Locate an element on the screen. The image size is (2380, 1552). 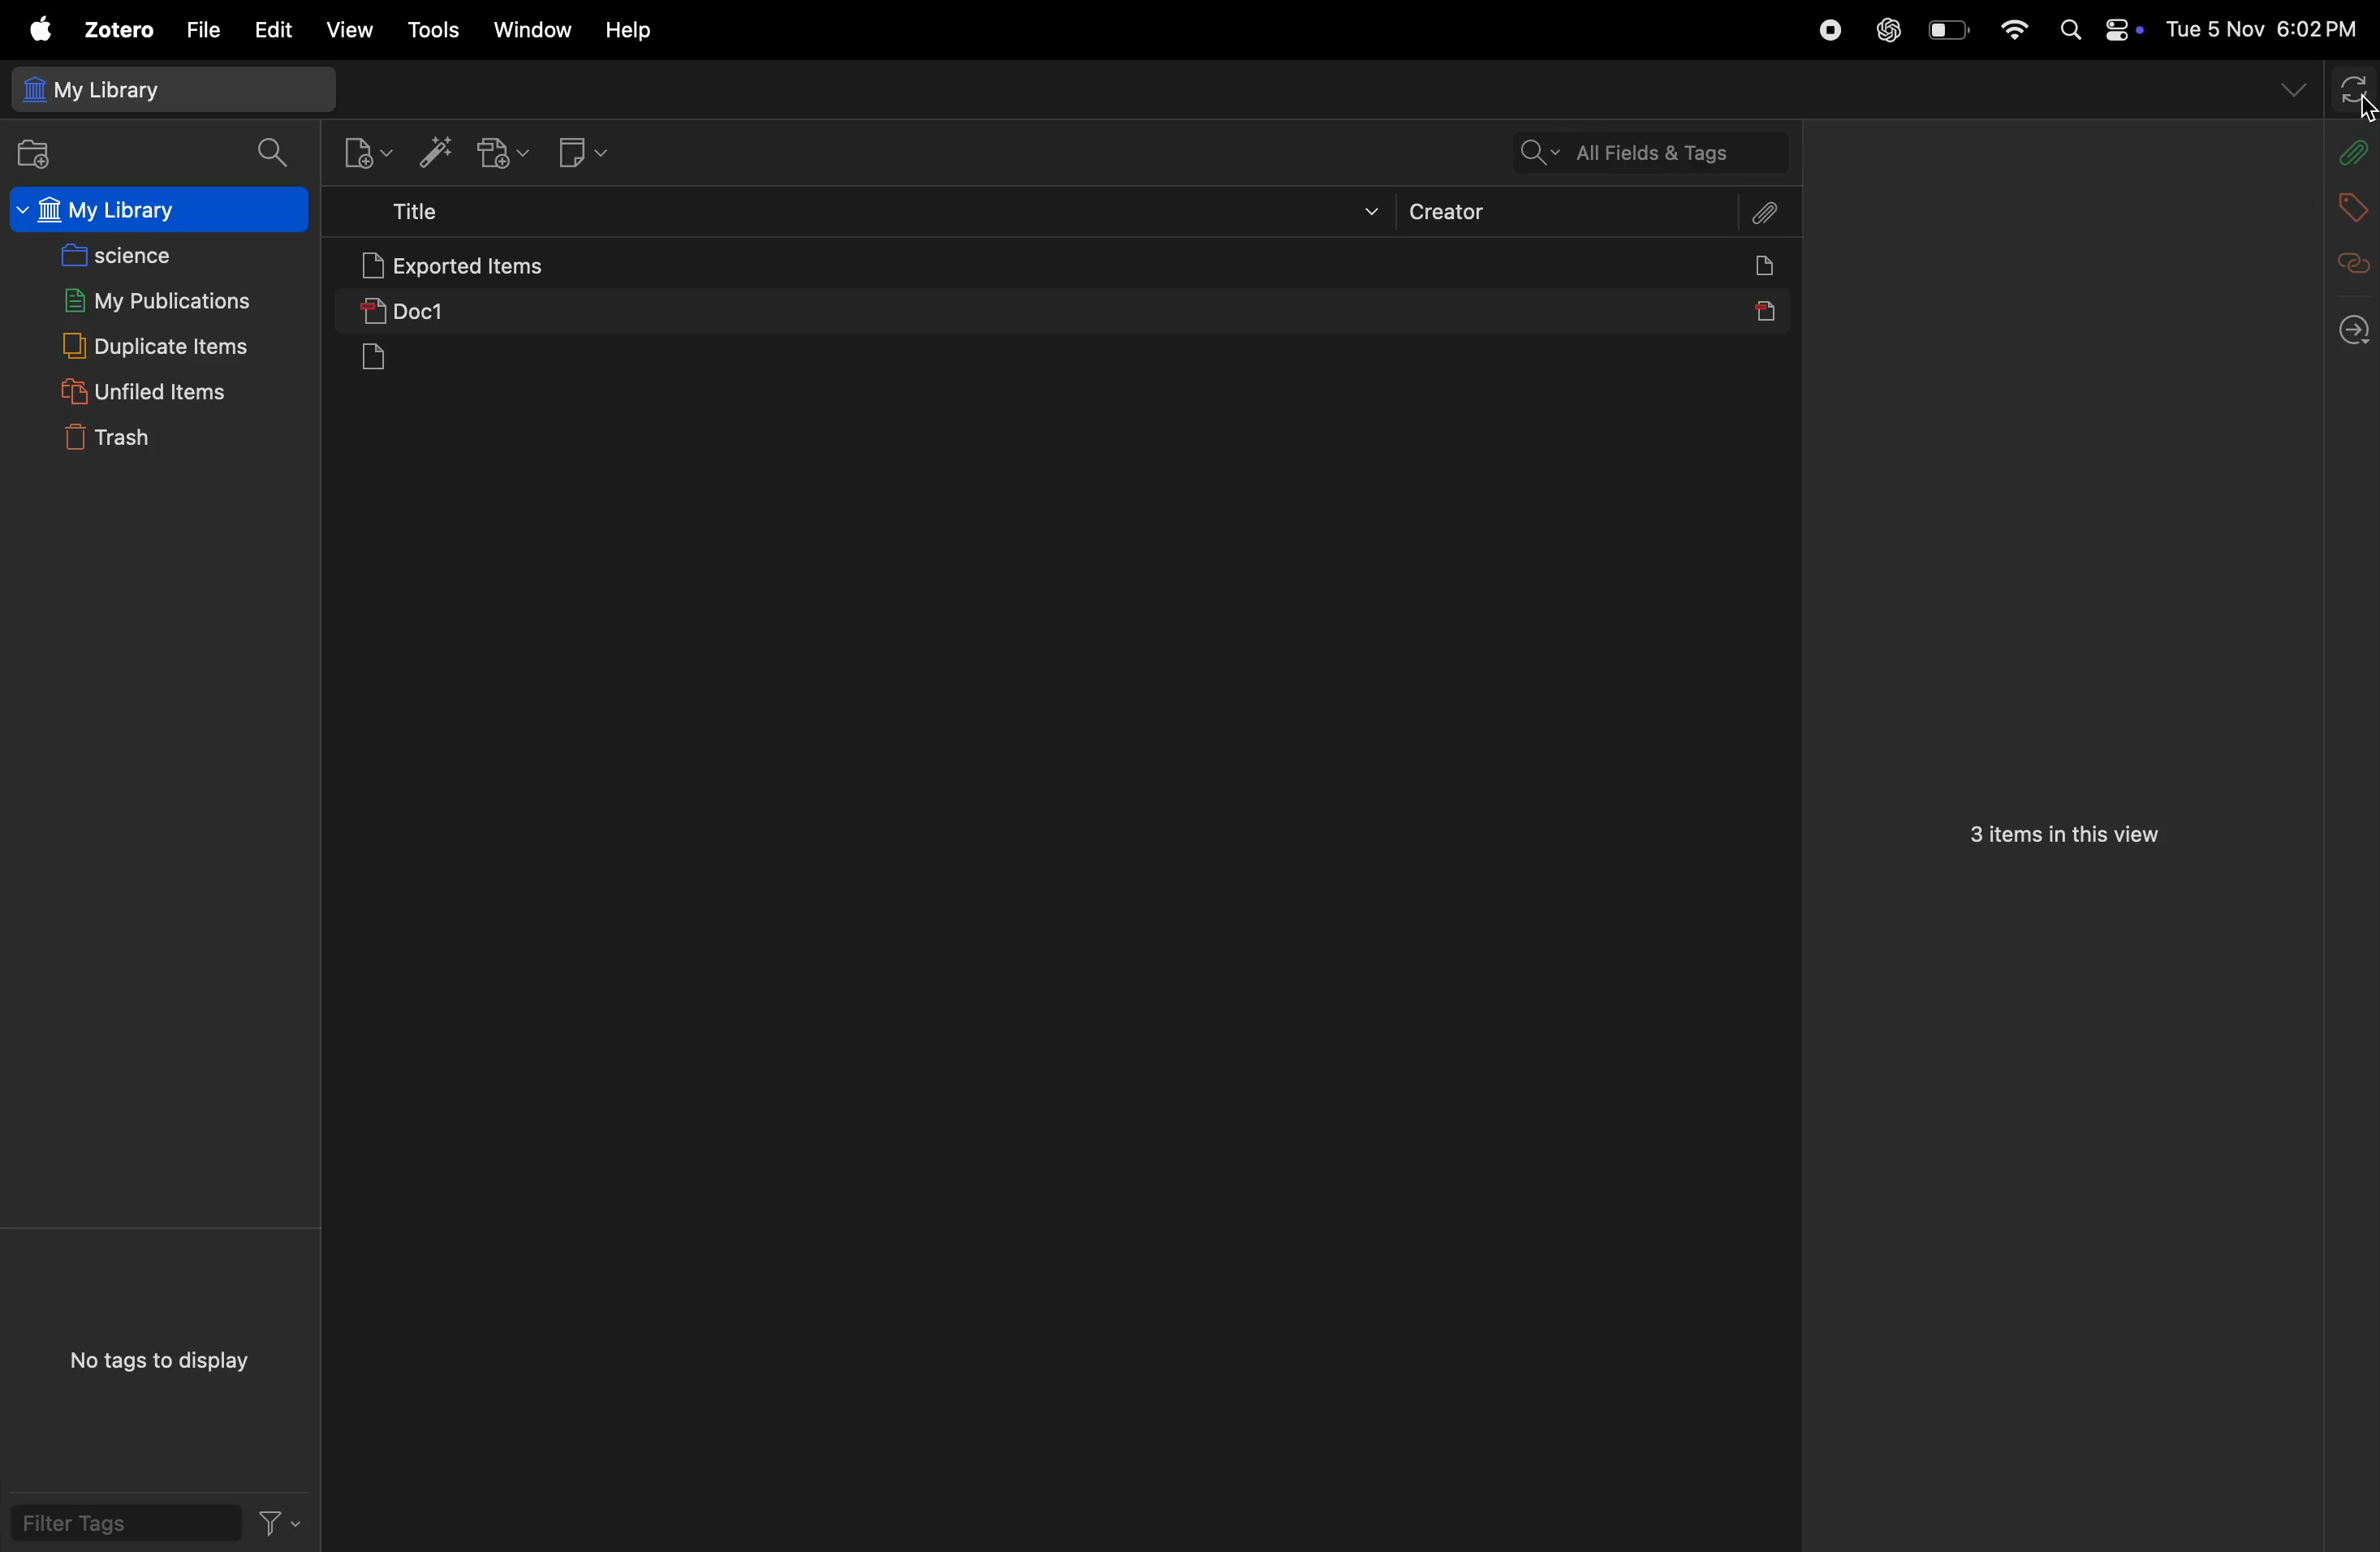
sync is located at coordinates (2355, 88).